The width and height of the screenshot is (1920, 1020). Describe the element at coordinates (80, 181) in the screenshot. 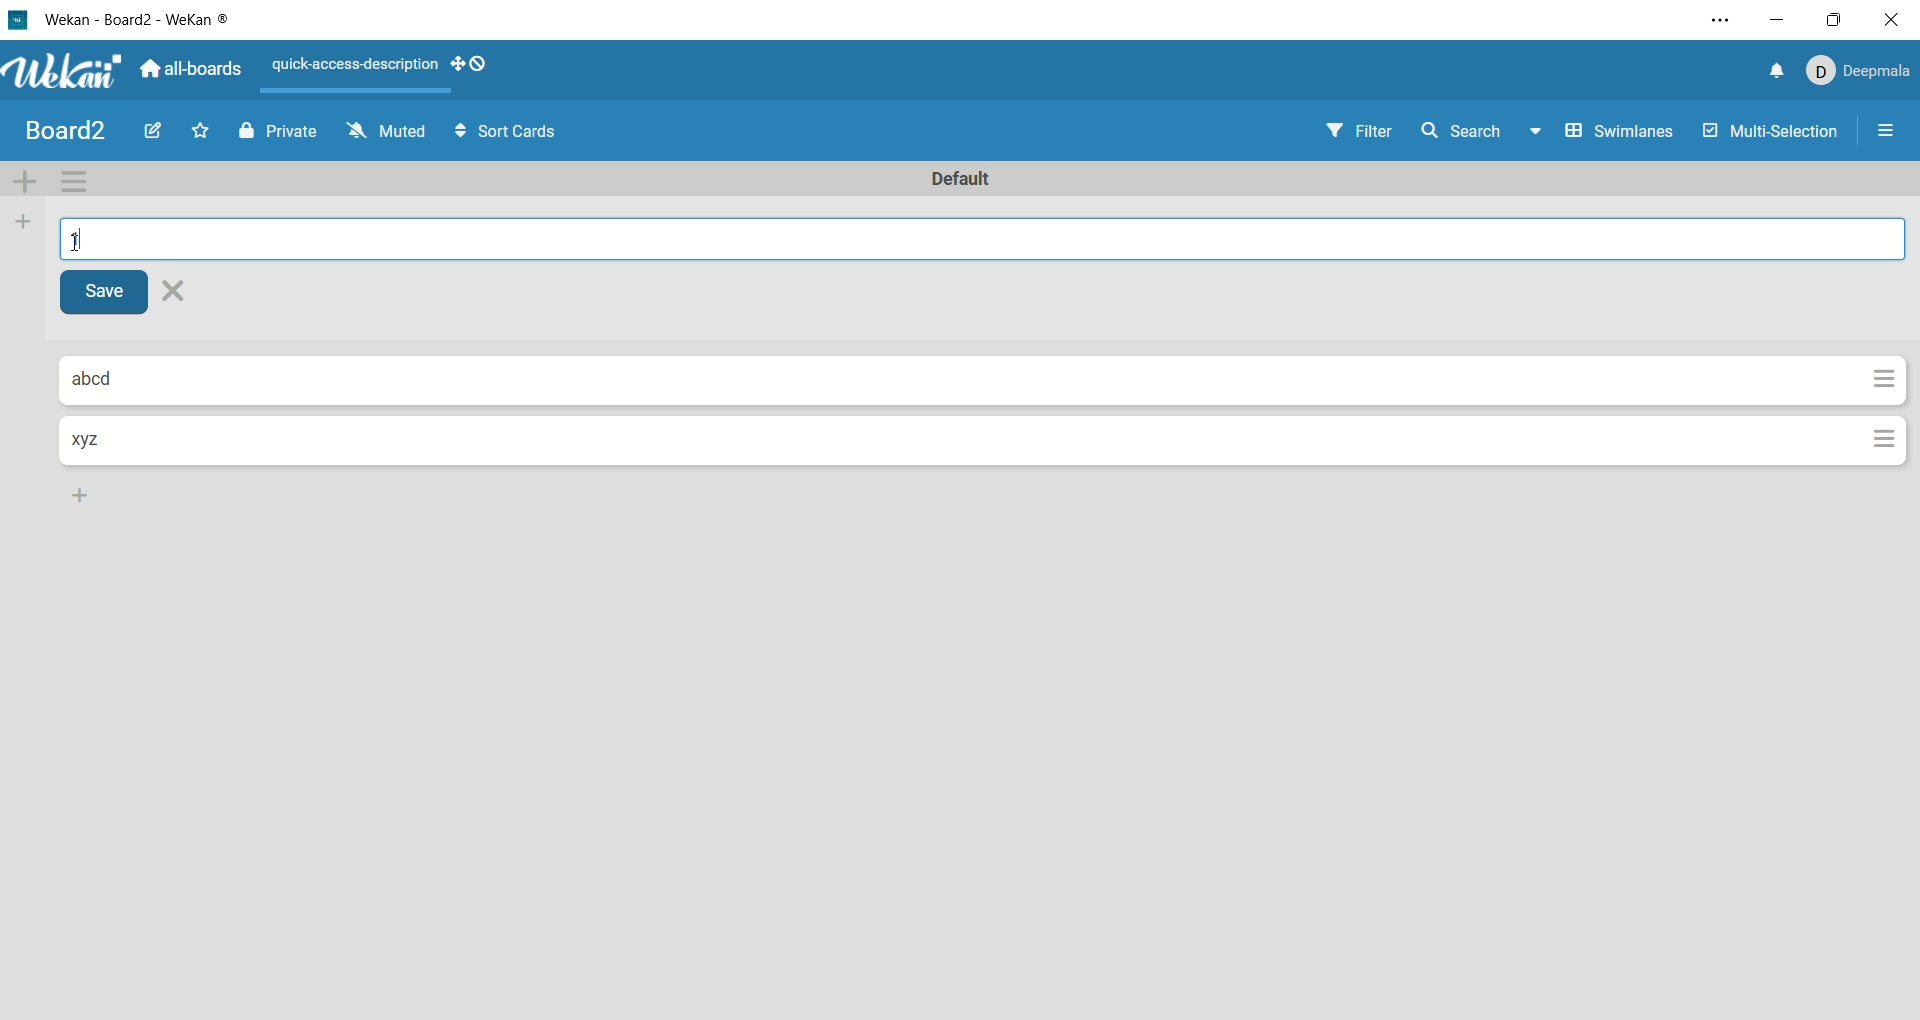

I see `swimlane action` at that location.